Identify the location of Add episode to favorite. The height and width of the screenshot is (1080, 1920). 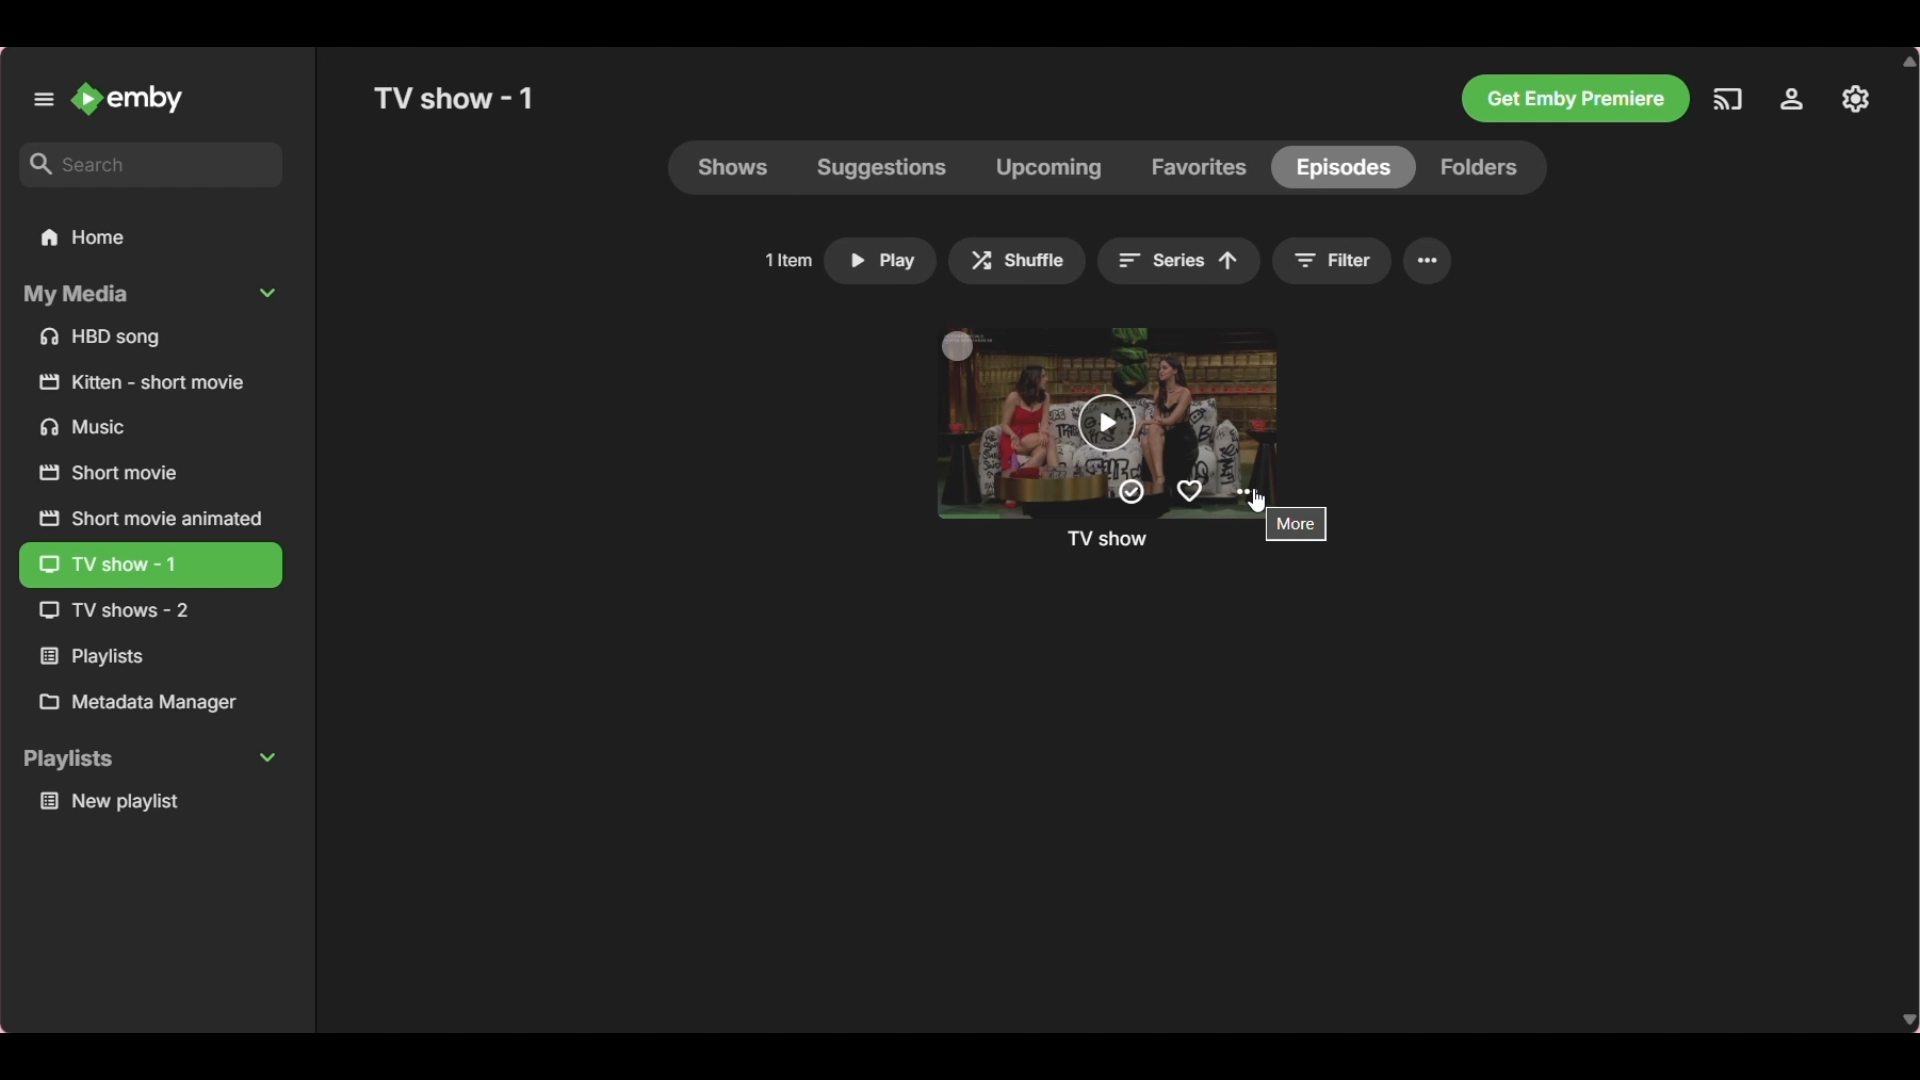
(1190, 492).